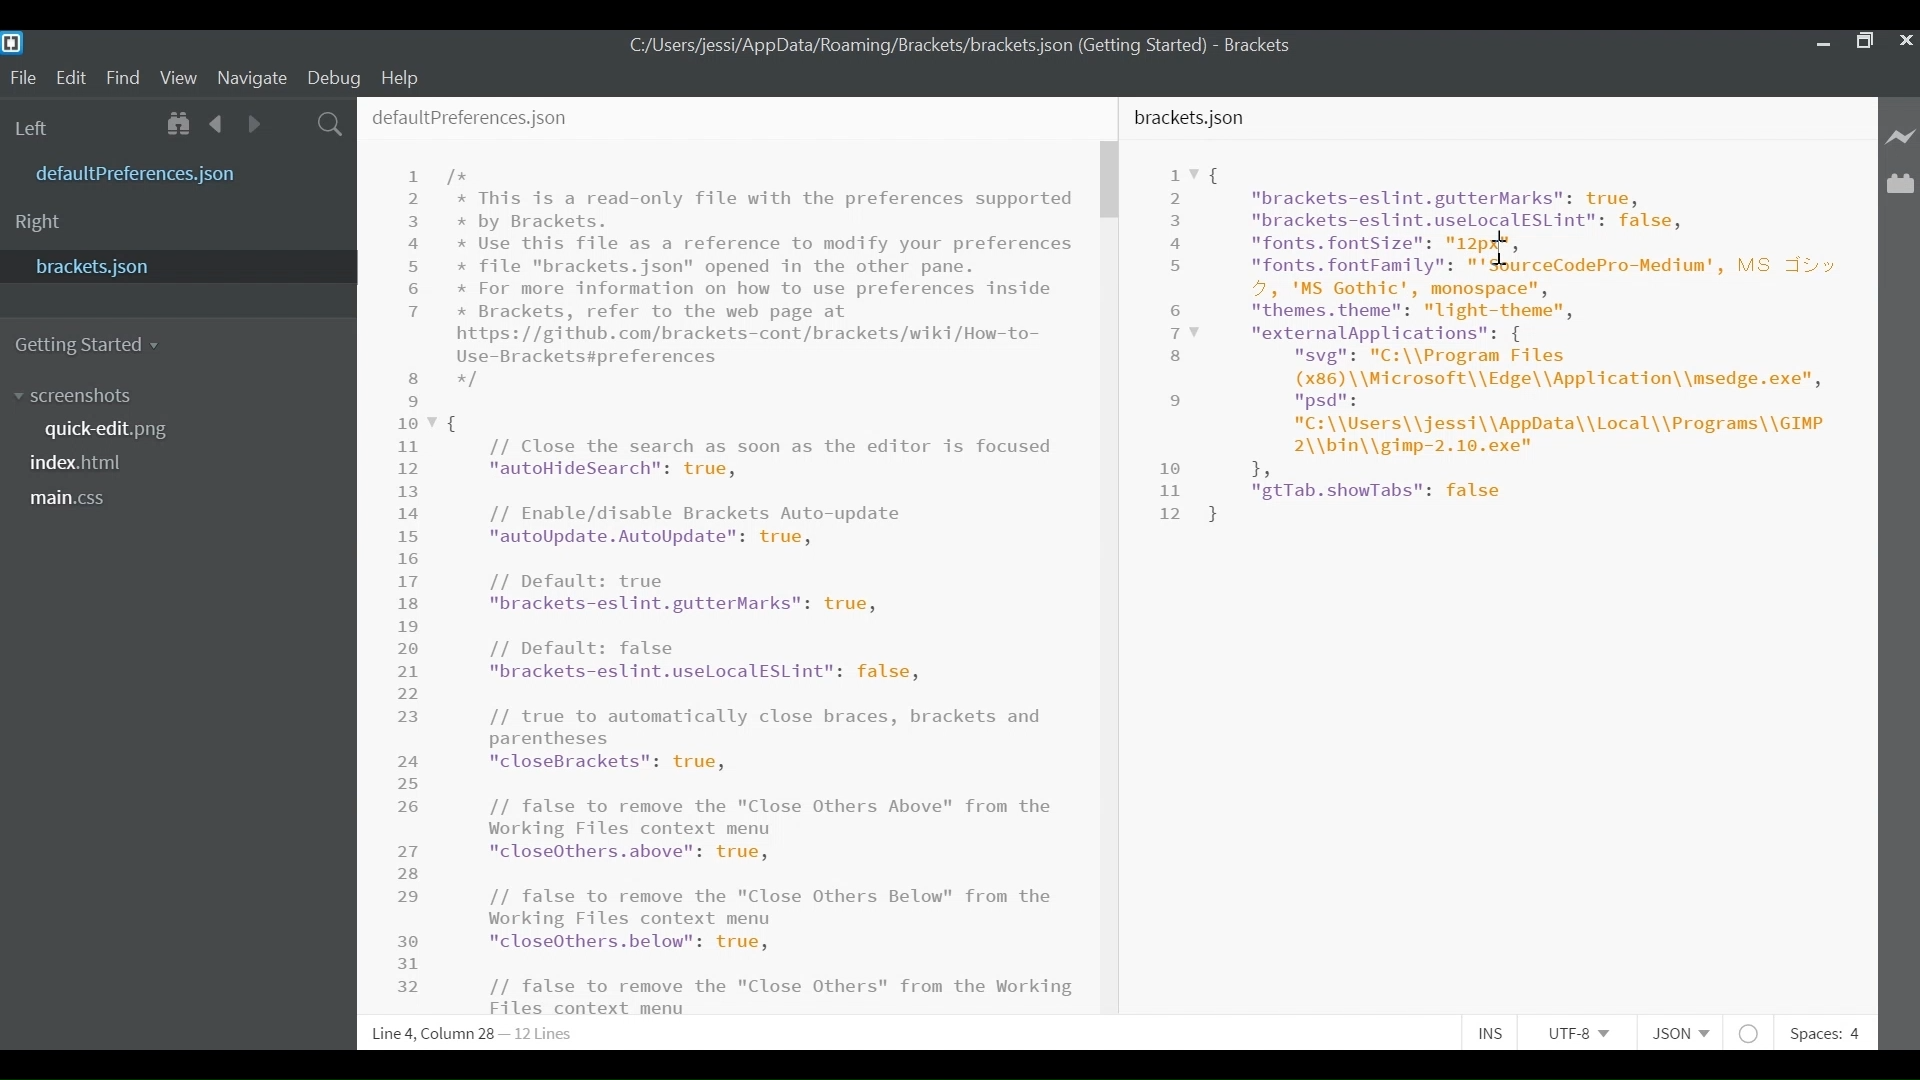 This screenshot has width=1920, height=1080. I want to click on Live Preview, so click(1902, 136).